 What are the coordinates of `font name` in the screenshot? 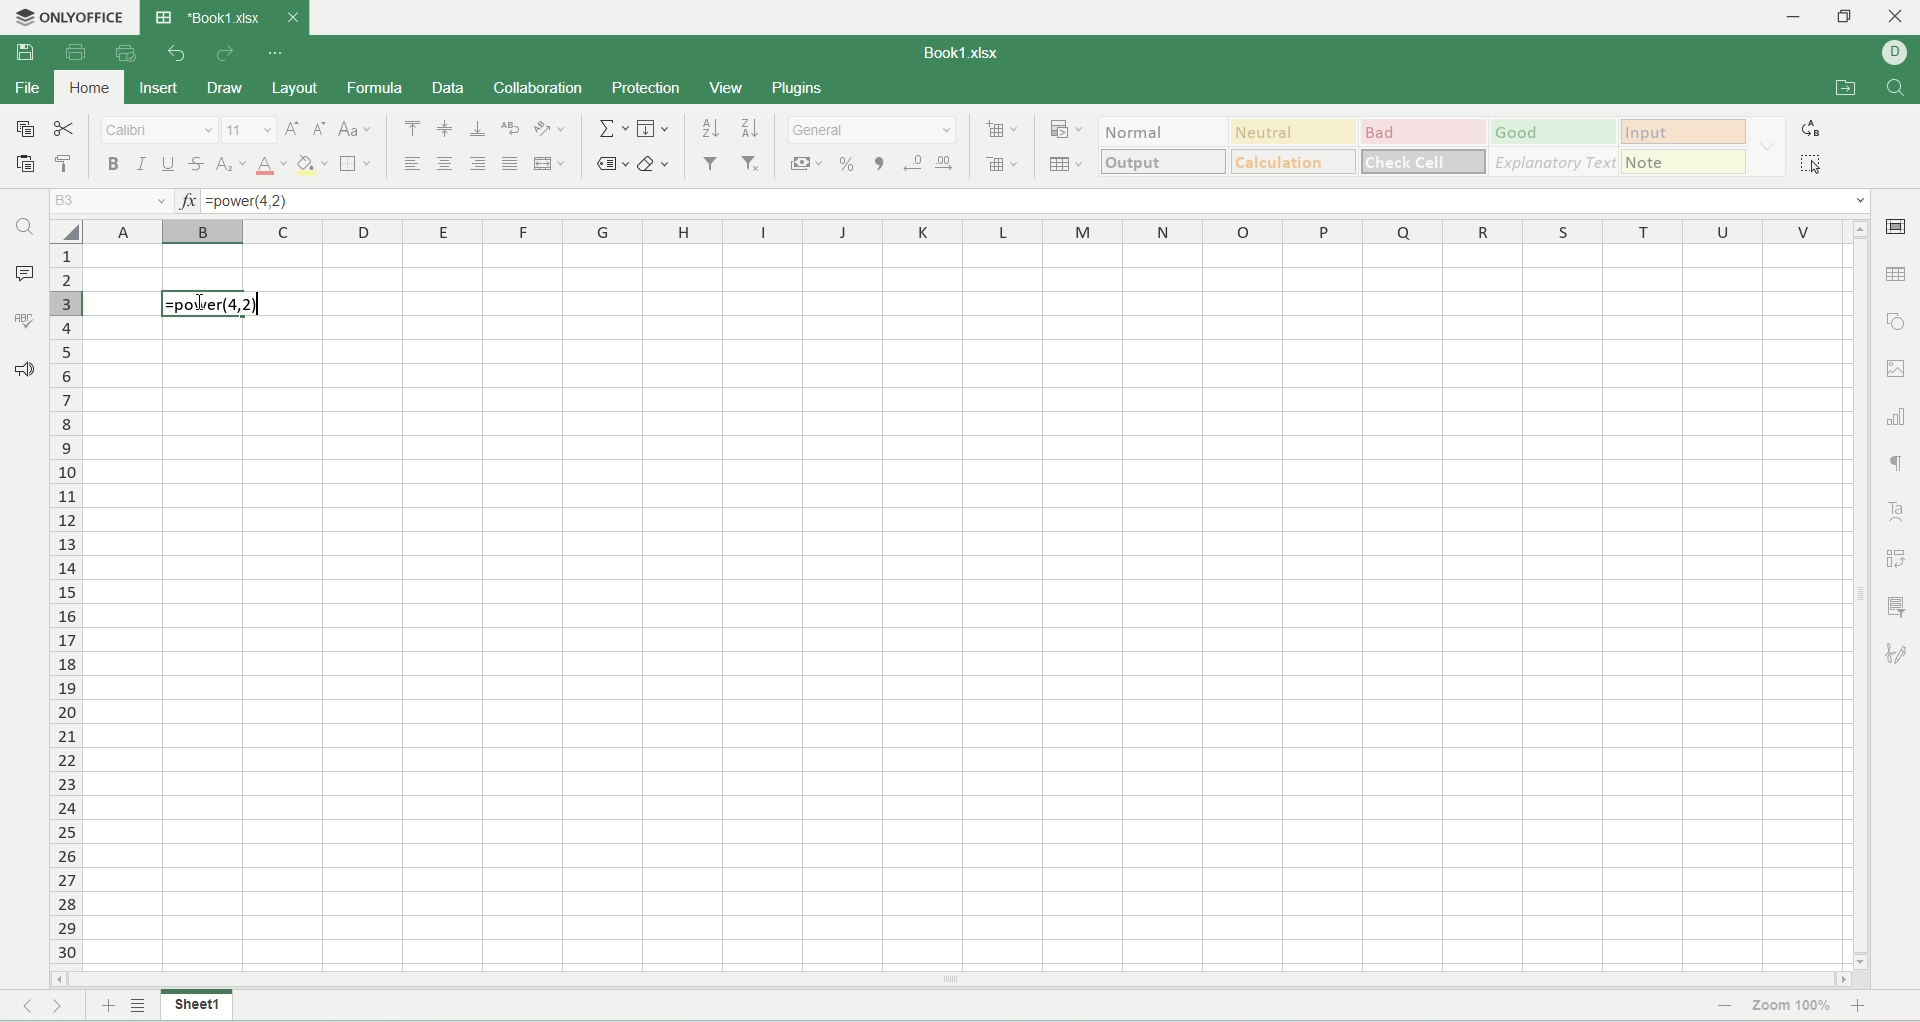 It's located at (162, 131).